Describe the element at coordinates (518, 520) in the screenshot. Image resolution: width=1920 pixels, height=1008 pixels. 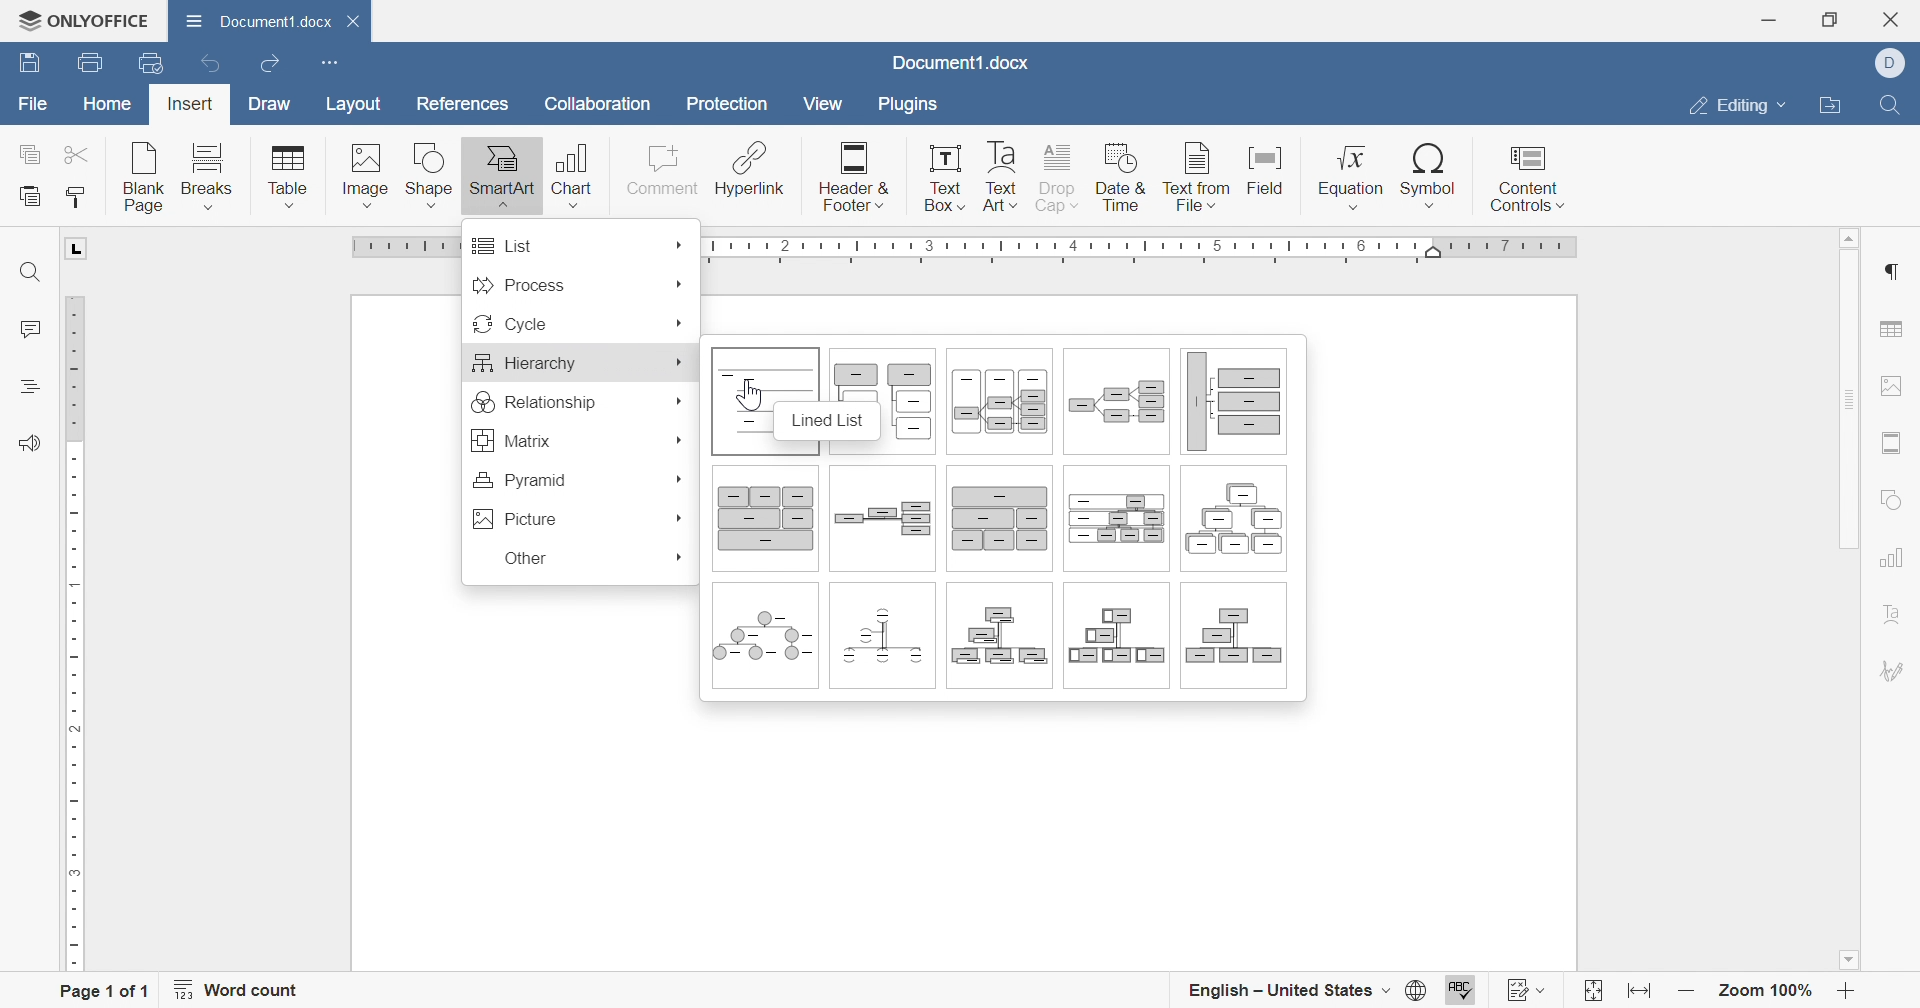
I see `Picture` at that location.